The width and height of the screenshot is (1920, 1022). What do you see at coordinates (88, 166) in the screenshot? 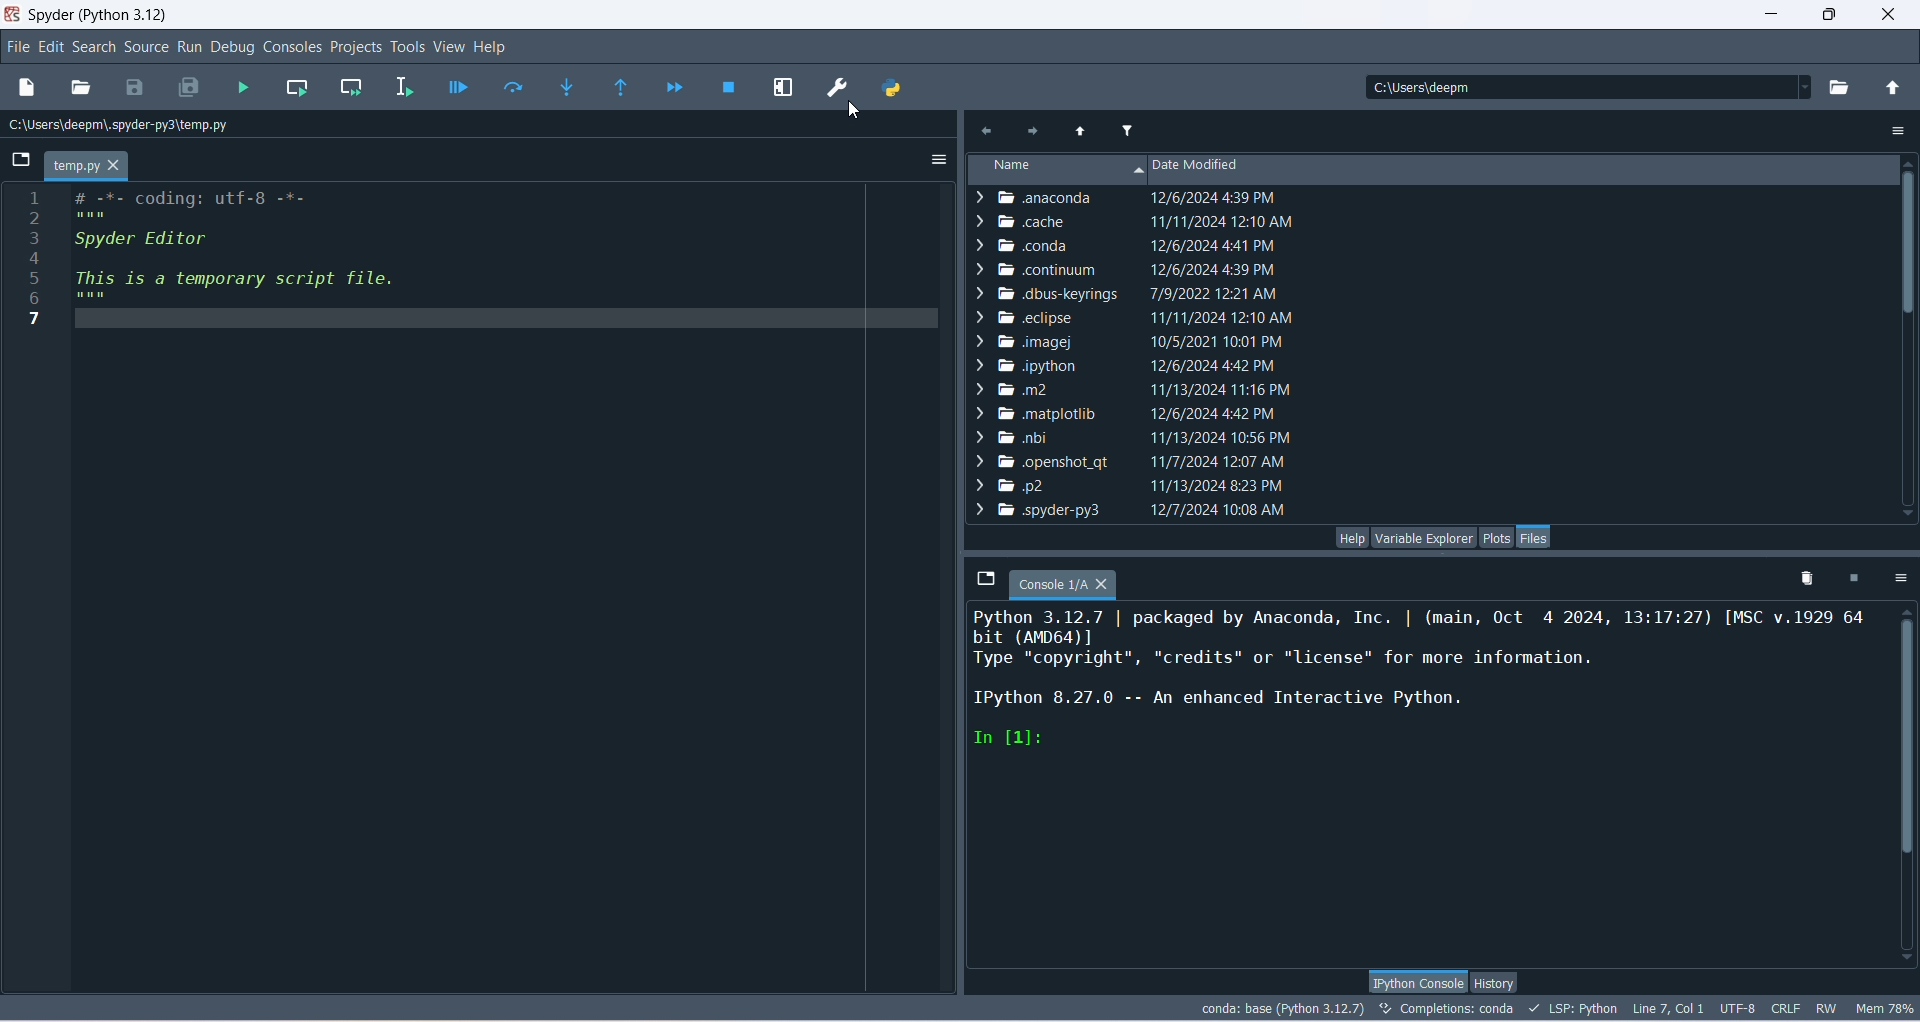
I see `temp.py` at bounding box center [88, 166].